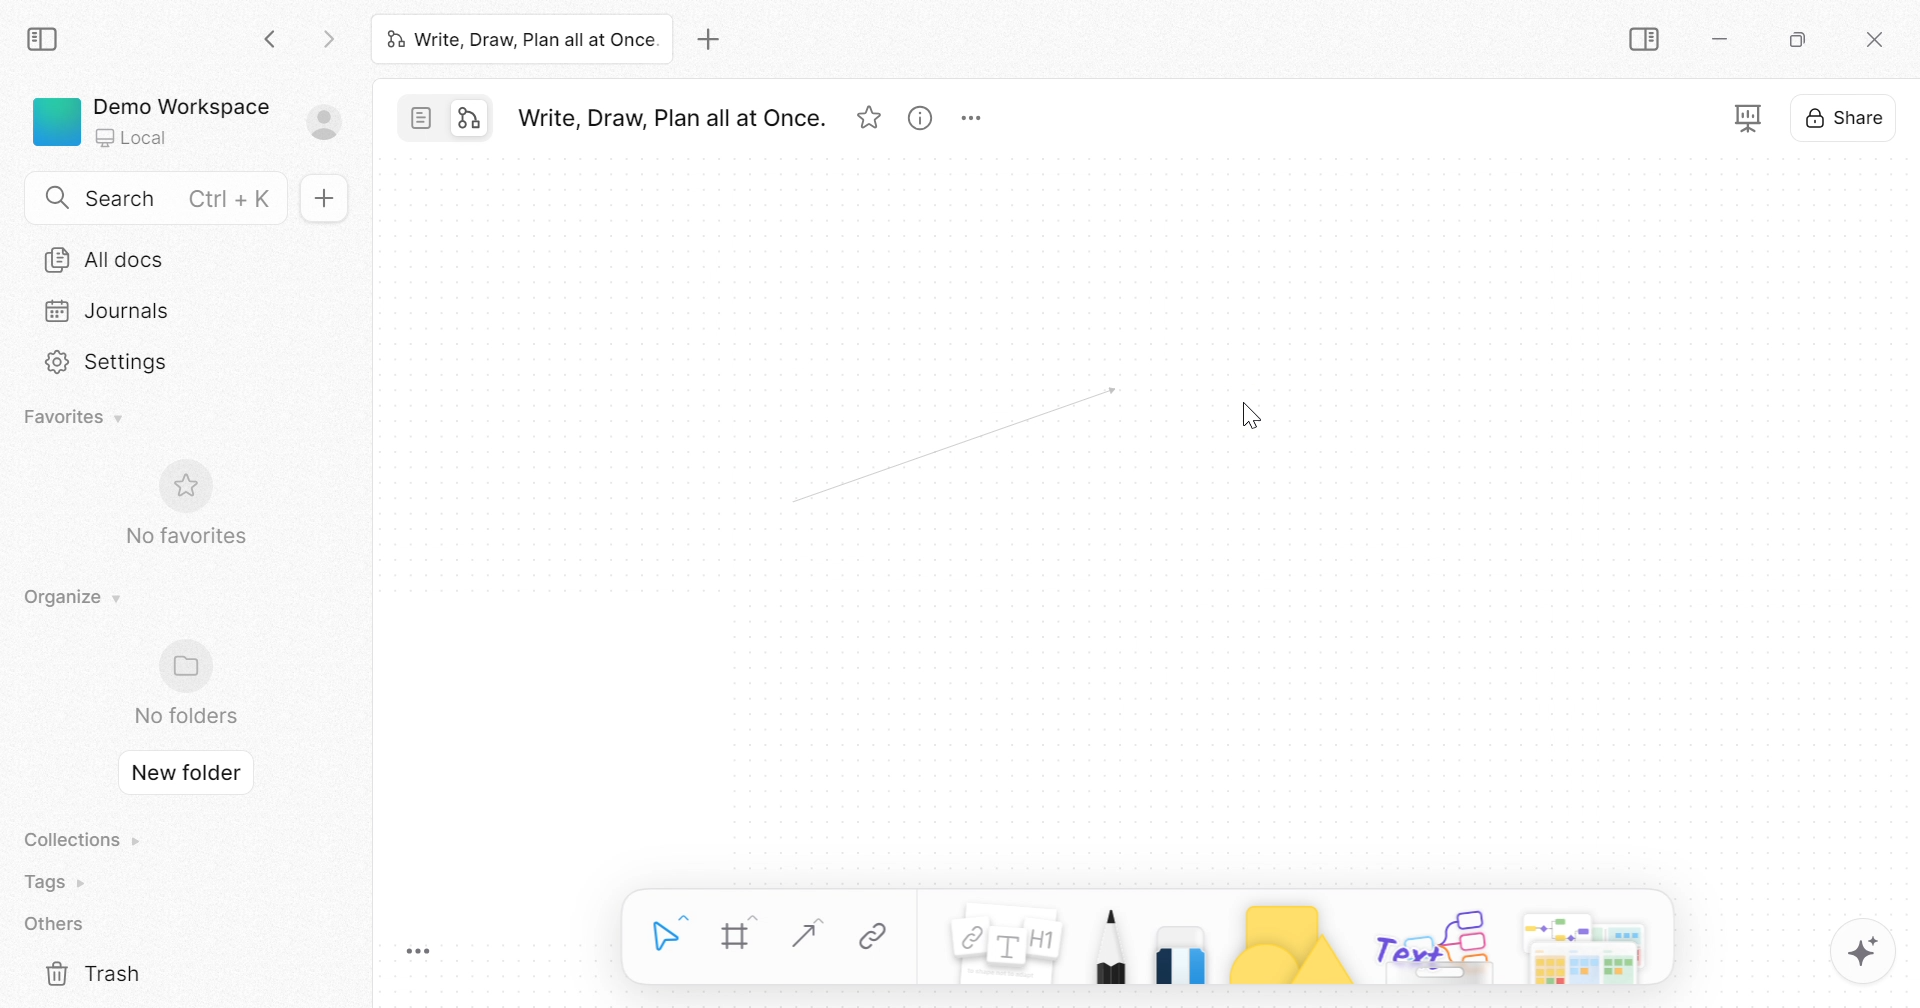  I want to click on AFFINE AI, so click(1866, 956).